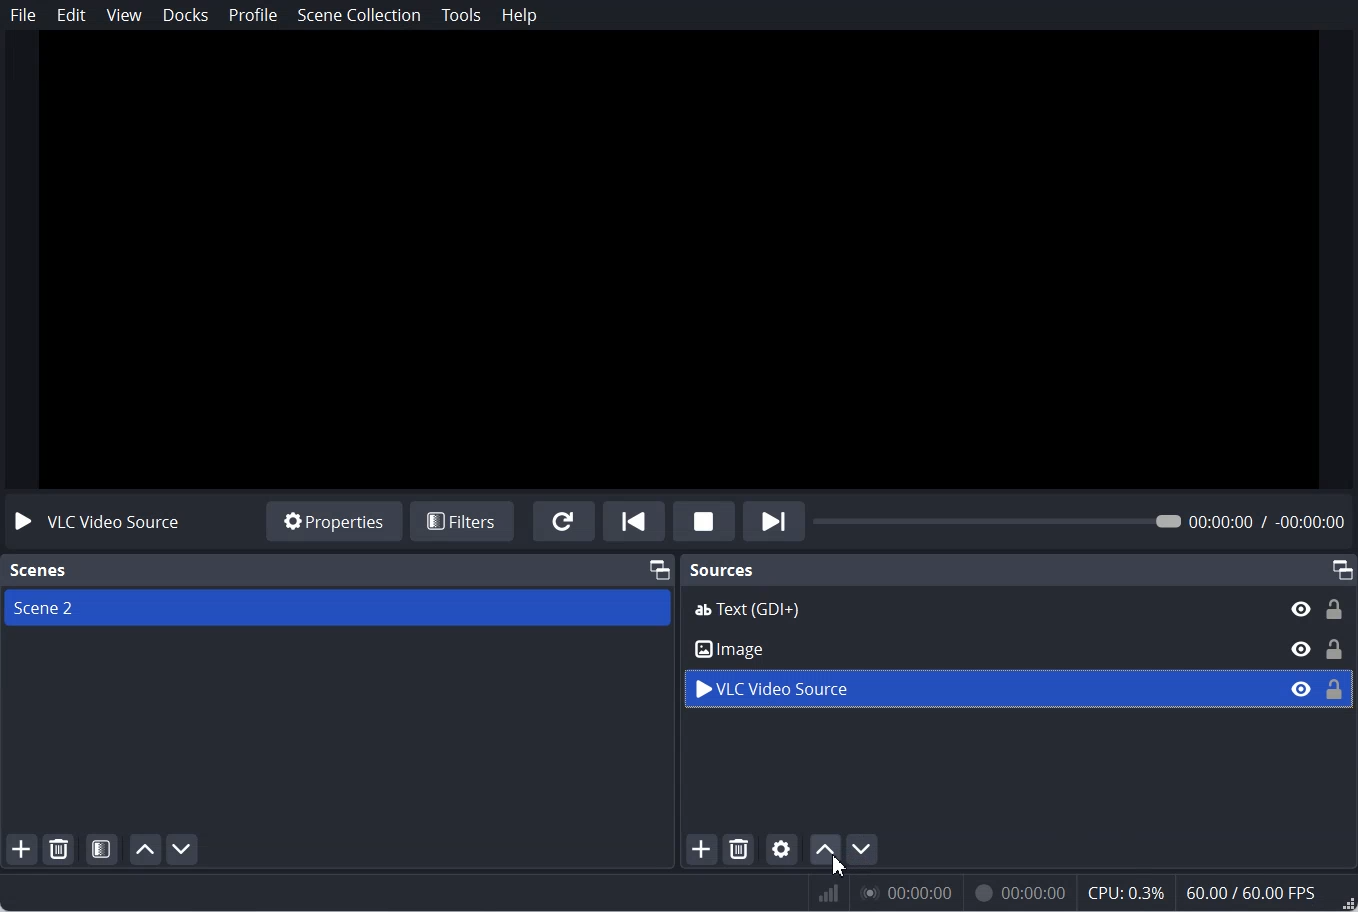 The width and height of the screenshot is (1358, 912). What do you see at coordinates (564, 521) in the screenshot?
I see `Restart Media` at bounding box center [564, 521].